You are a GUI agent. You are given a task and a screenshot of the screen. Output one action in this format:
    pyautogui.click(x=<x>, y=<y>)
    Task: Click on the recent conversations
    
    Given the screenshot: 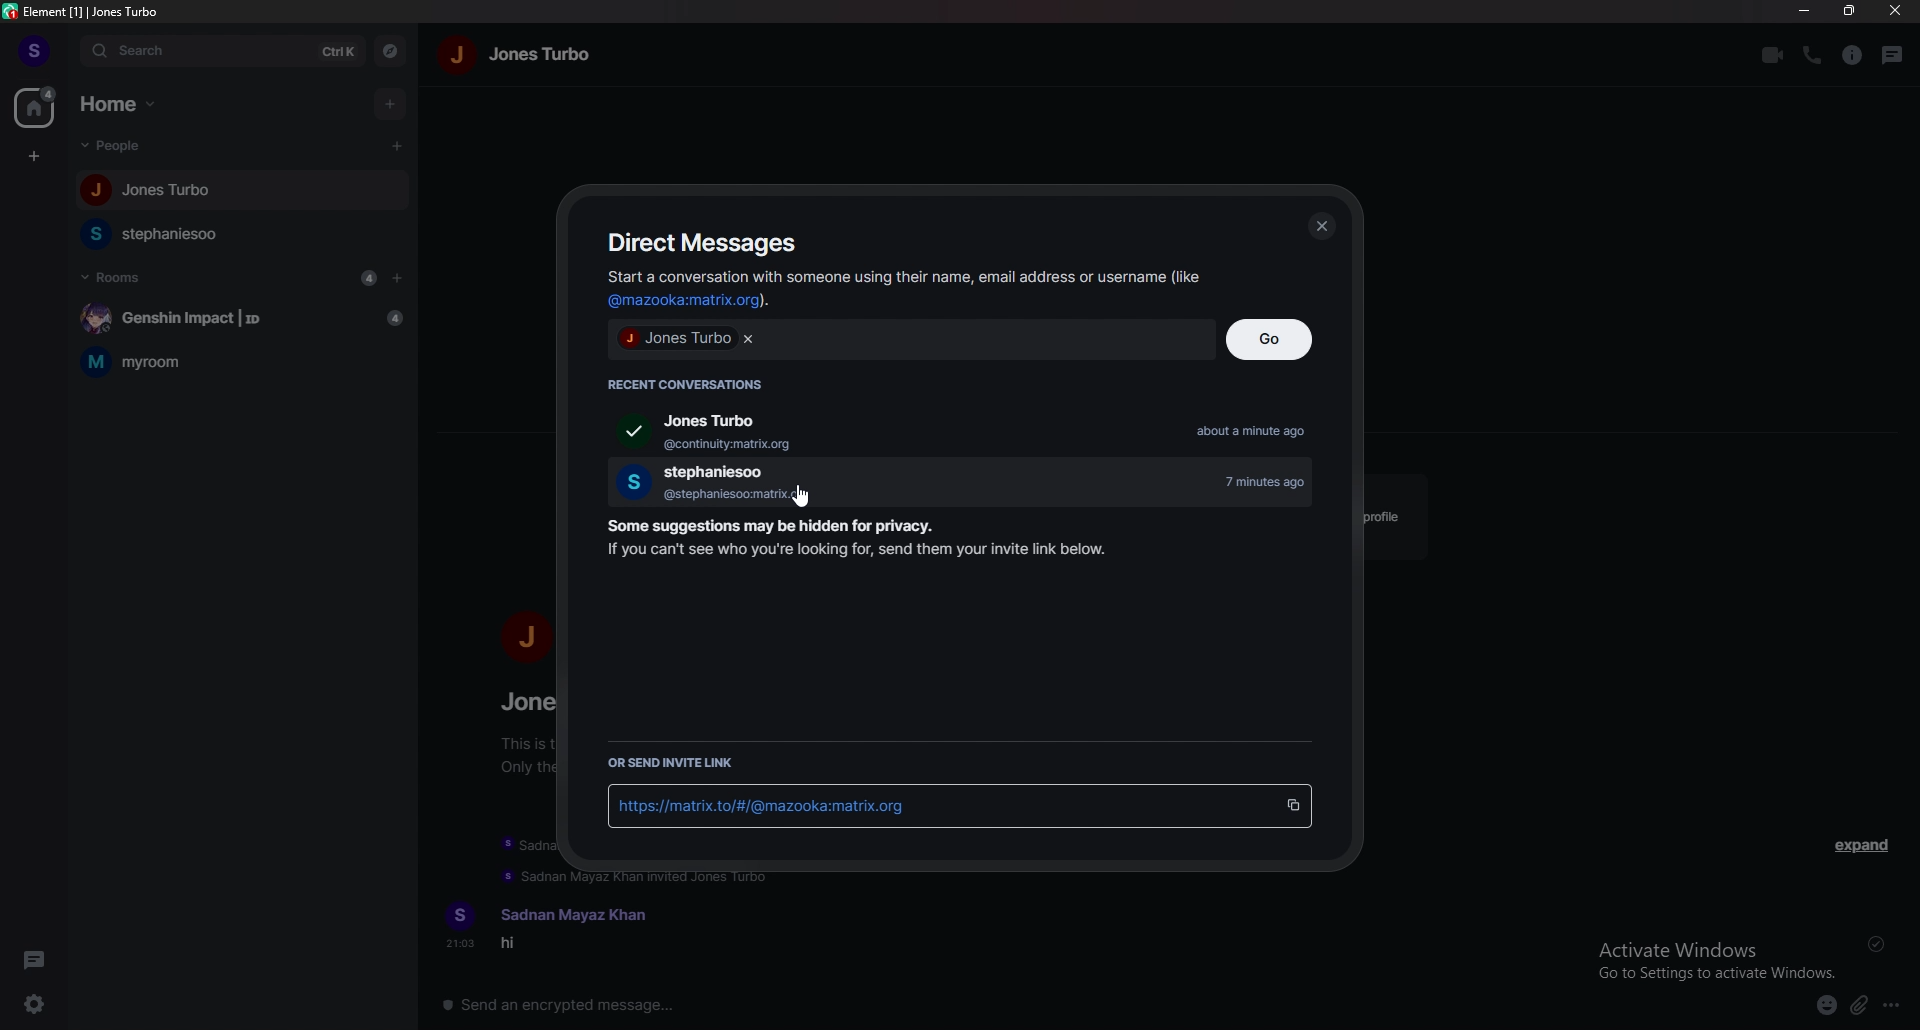 What is the action you would take?
    pyautogui.click(x=694, y=382)
    